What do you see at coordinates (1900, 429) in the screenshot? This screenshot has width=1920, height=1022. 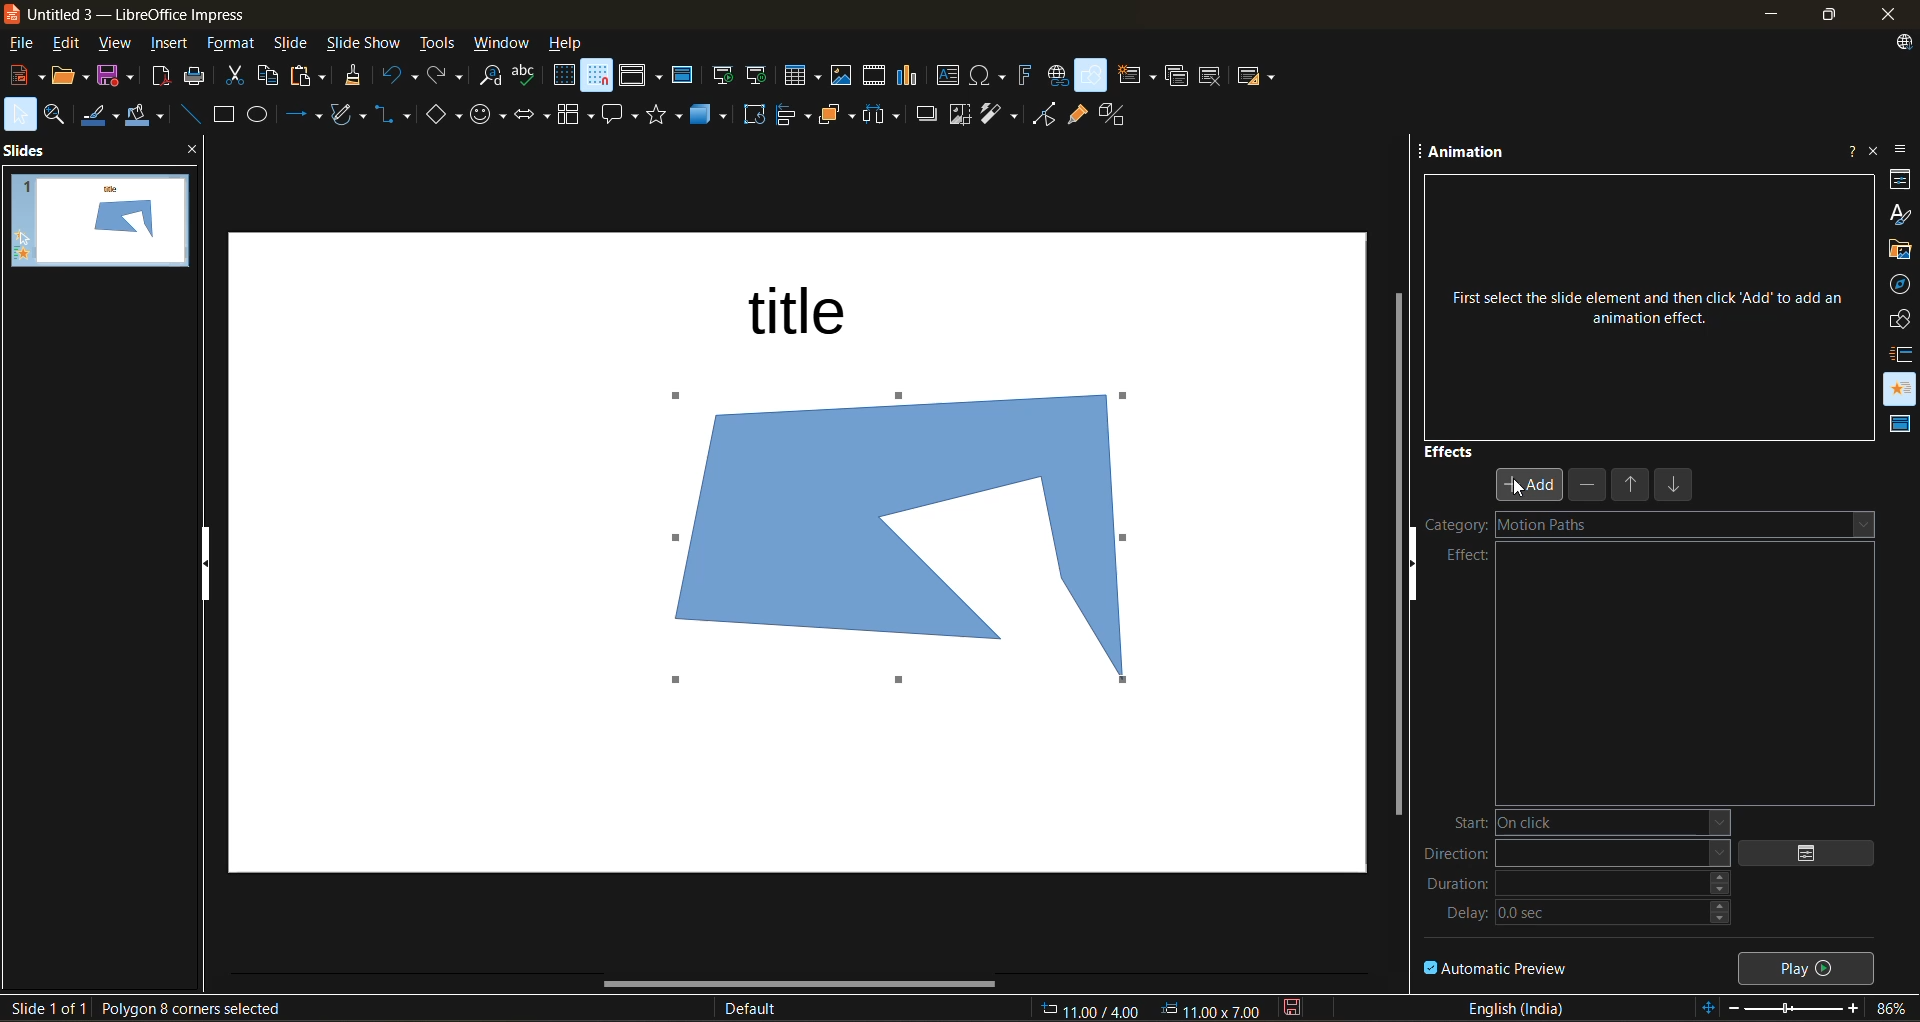 I see `master slides` at bounding box center [1900, 429].